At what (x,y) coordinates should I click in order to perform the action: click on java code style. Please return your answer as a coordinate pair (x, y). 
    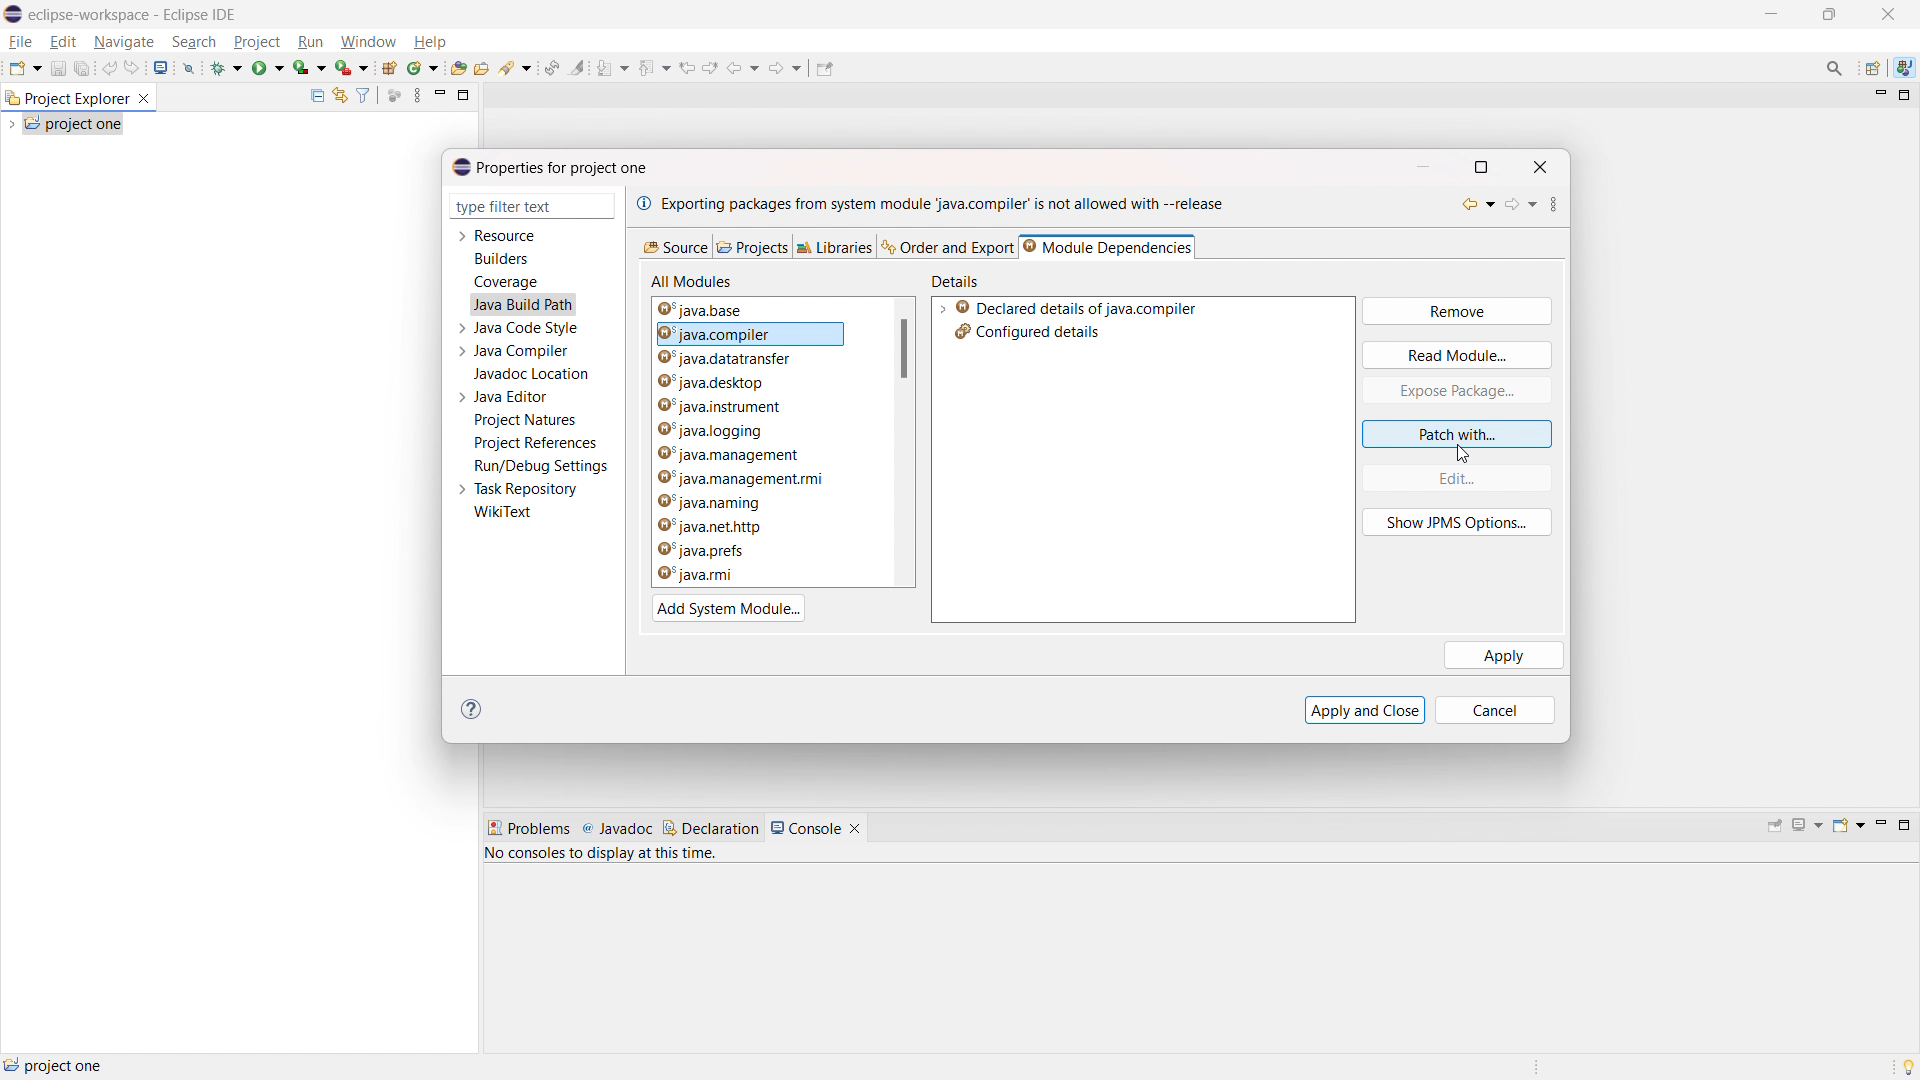
    Looking at the image, I should click on (528, 328).